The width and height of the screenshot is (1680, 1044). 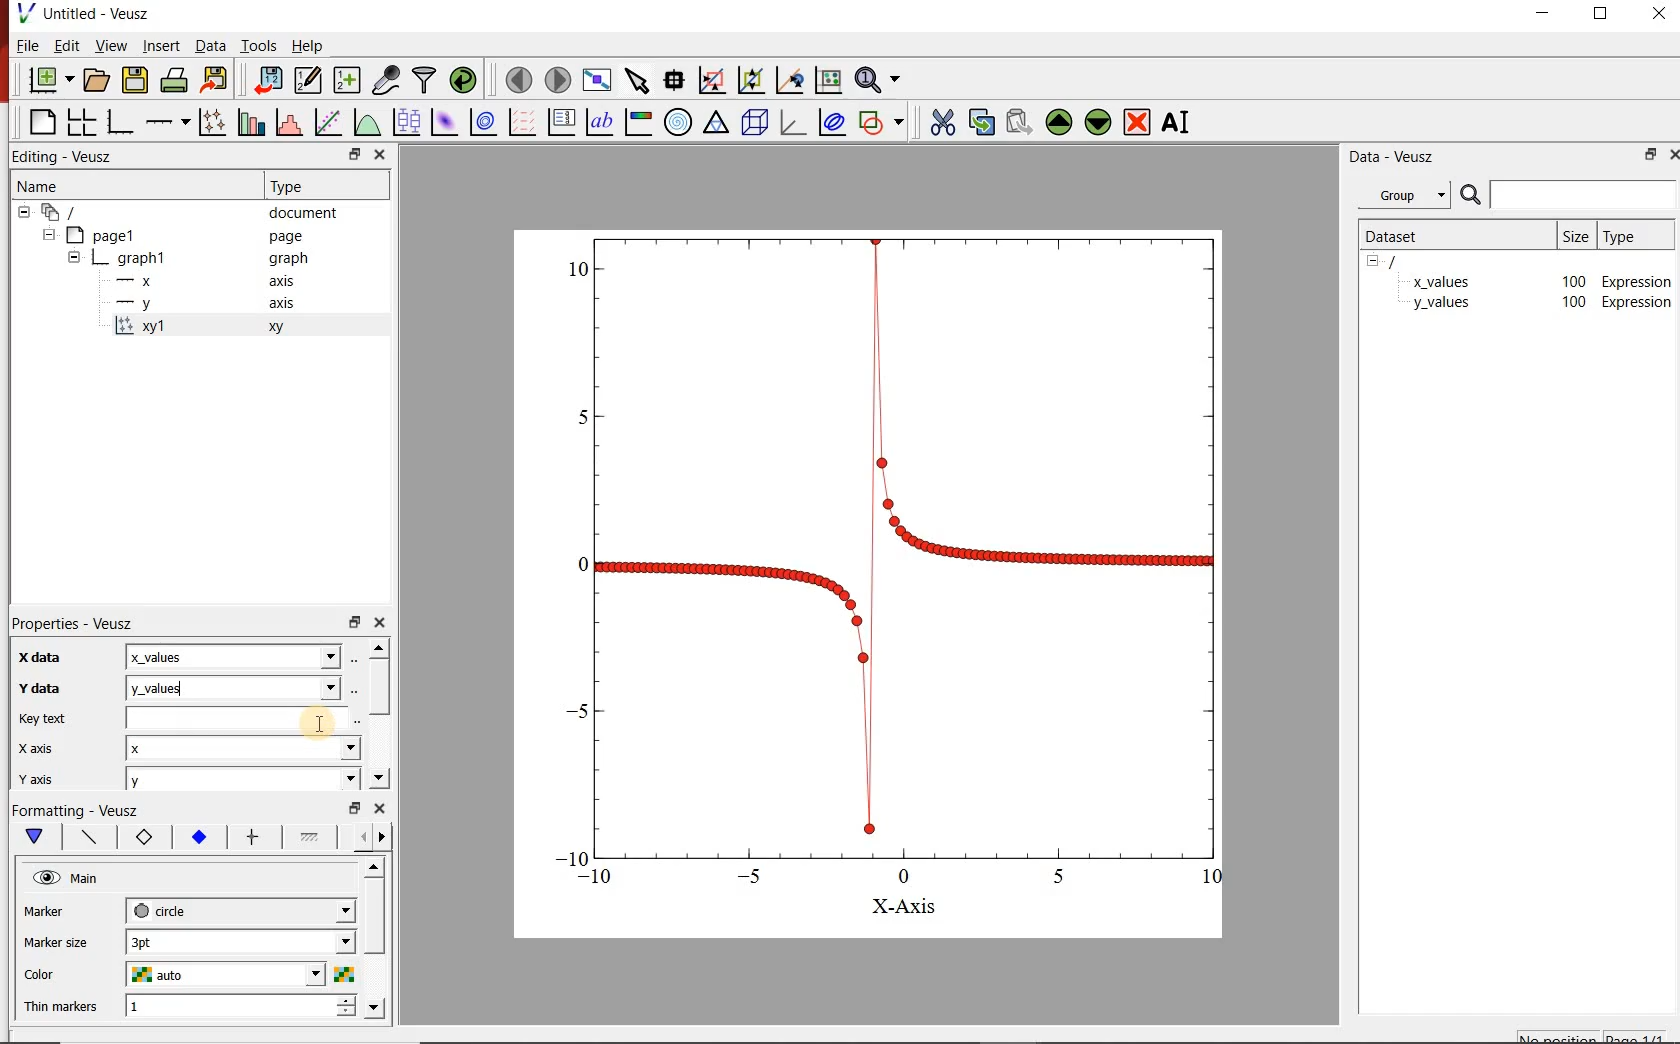 I want to click on data-veusz, so click(x=1393, y=159).